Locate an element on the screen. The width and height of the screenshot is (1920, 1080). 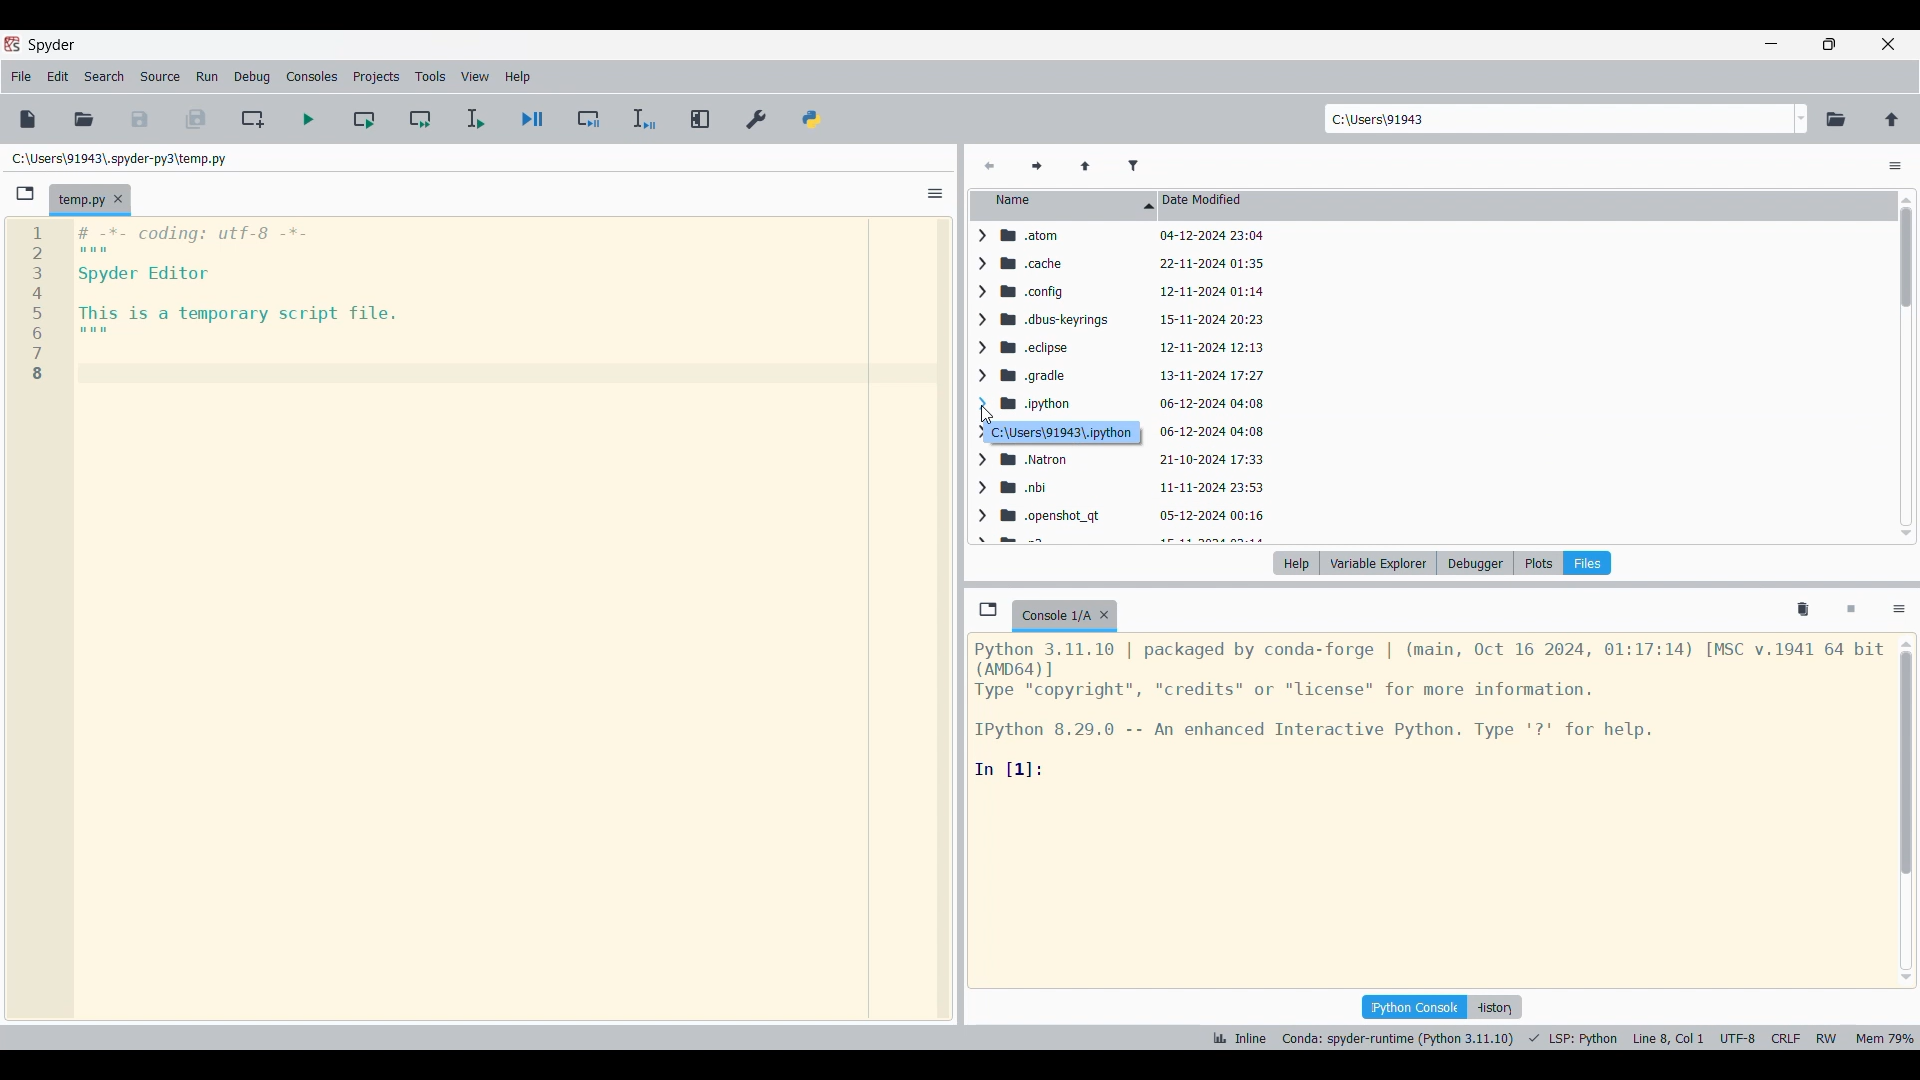
Run current cell and fo to next one is located at coordinates (420, 118).